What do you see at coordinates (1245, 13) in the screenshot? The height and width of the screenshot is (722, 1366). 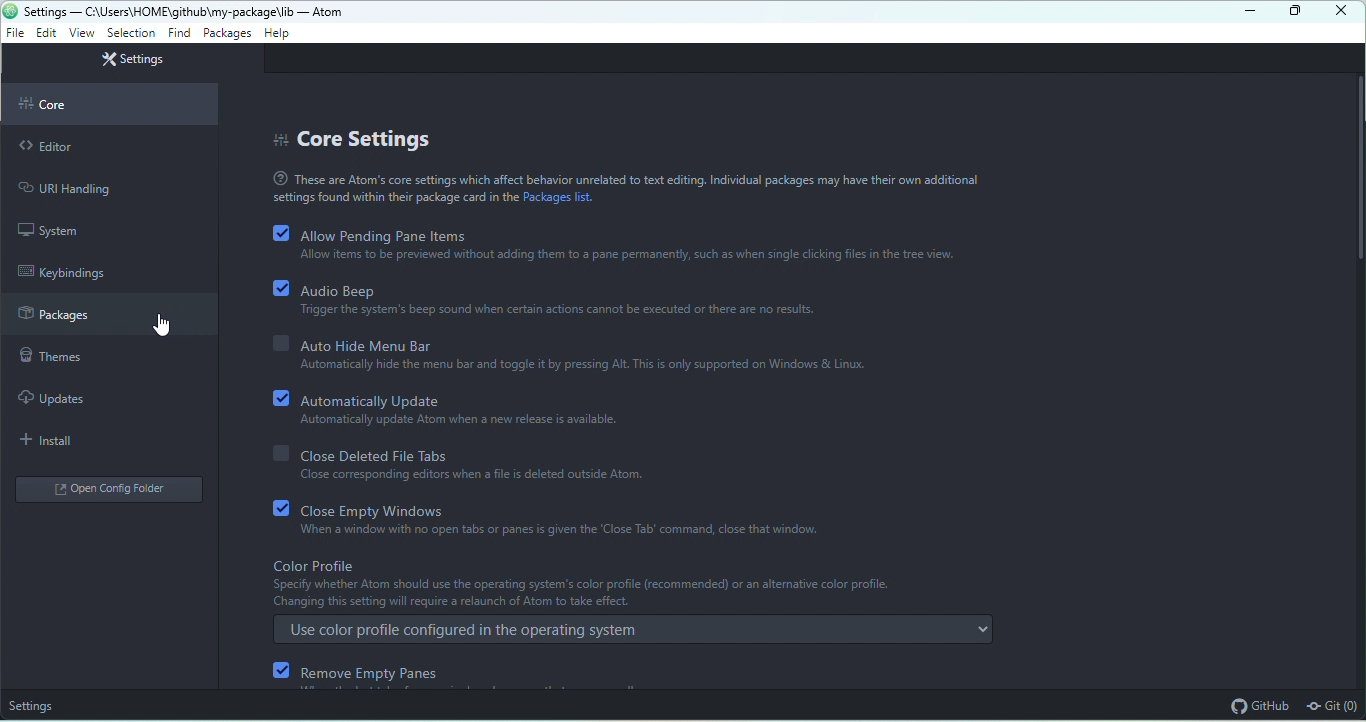 I see `minimize` at bounding box center [1245, 13].